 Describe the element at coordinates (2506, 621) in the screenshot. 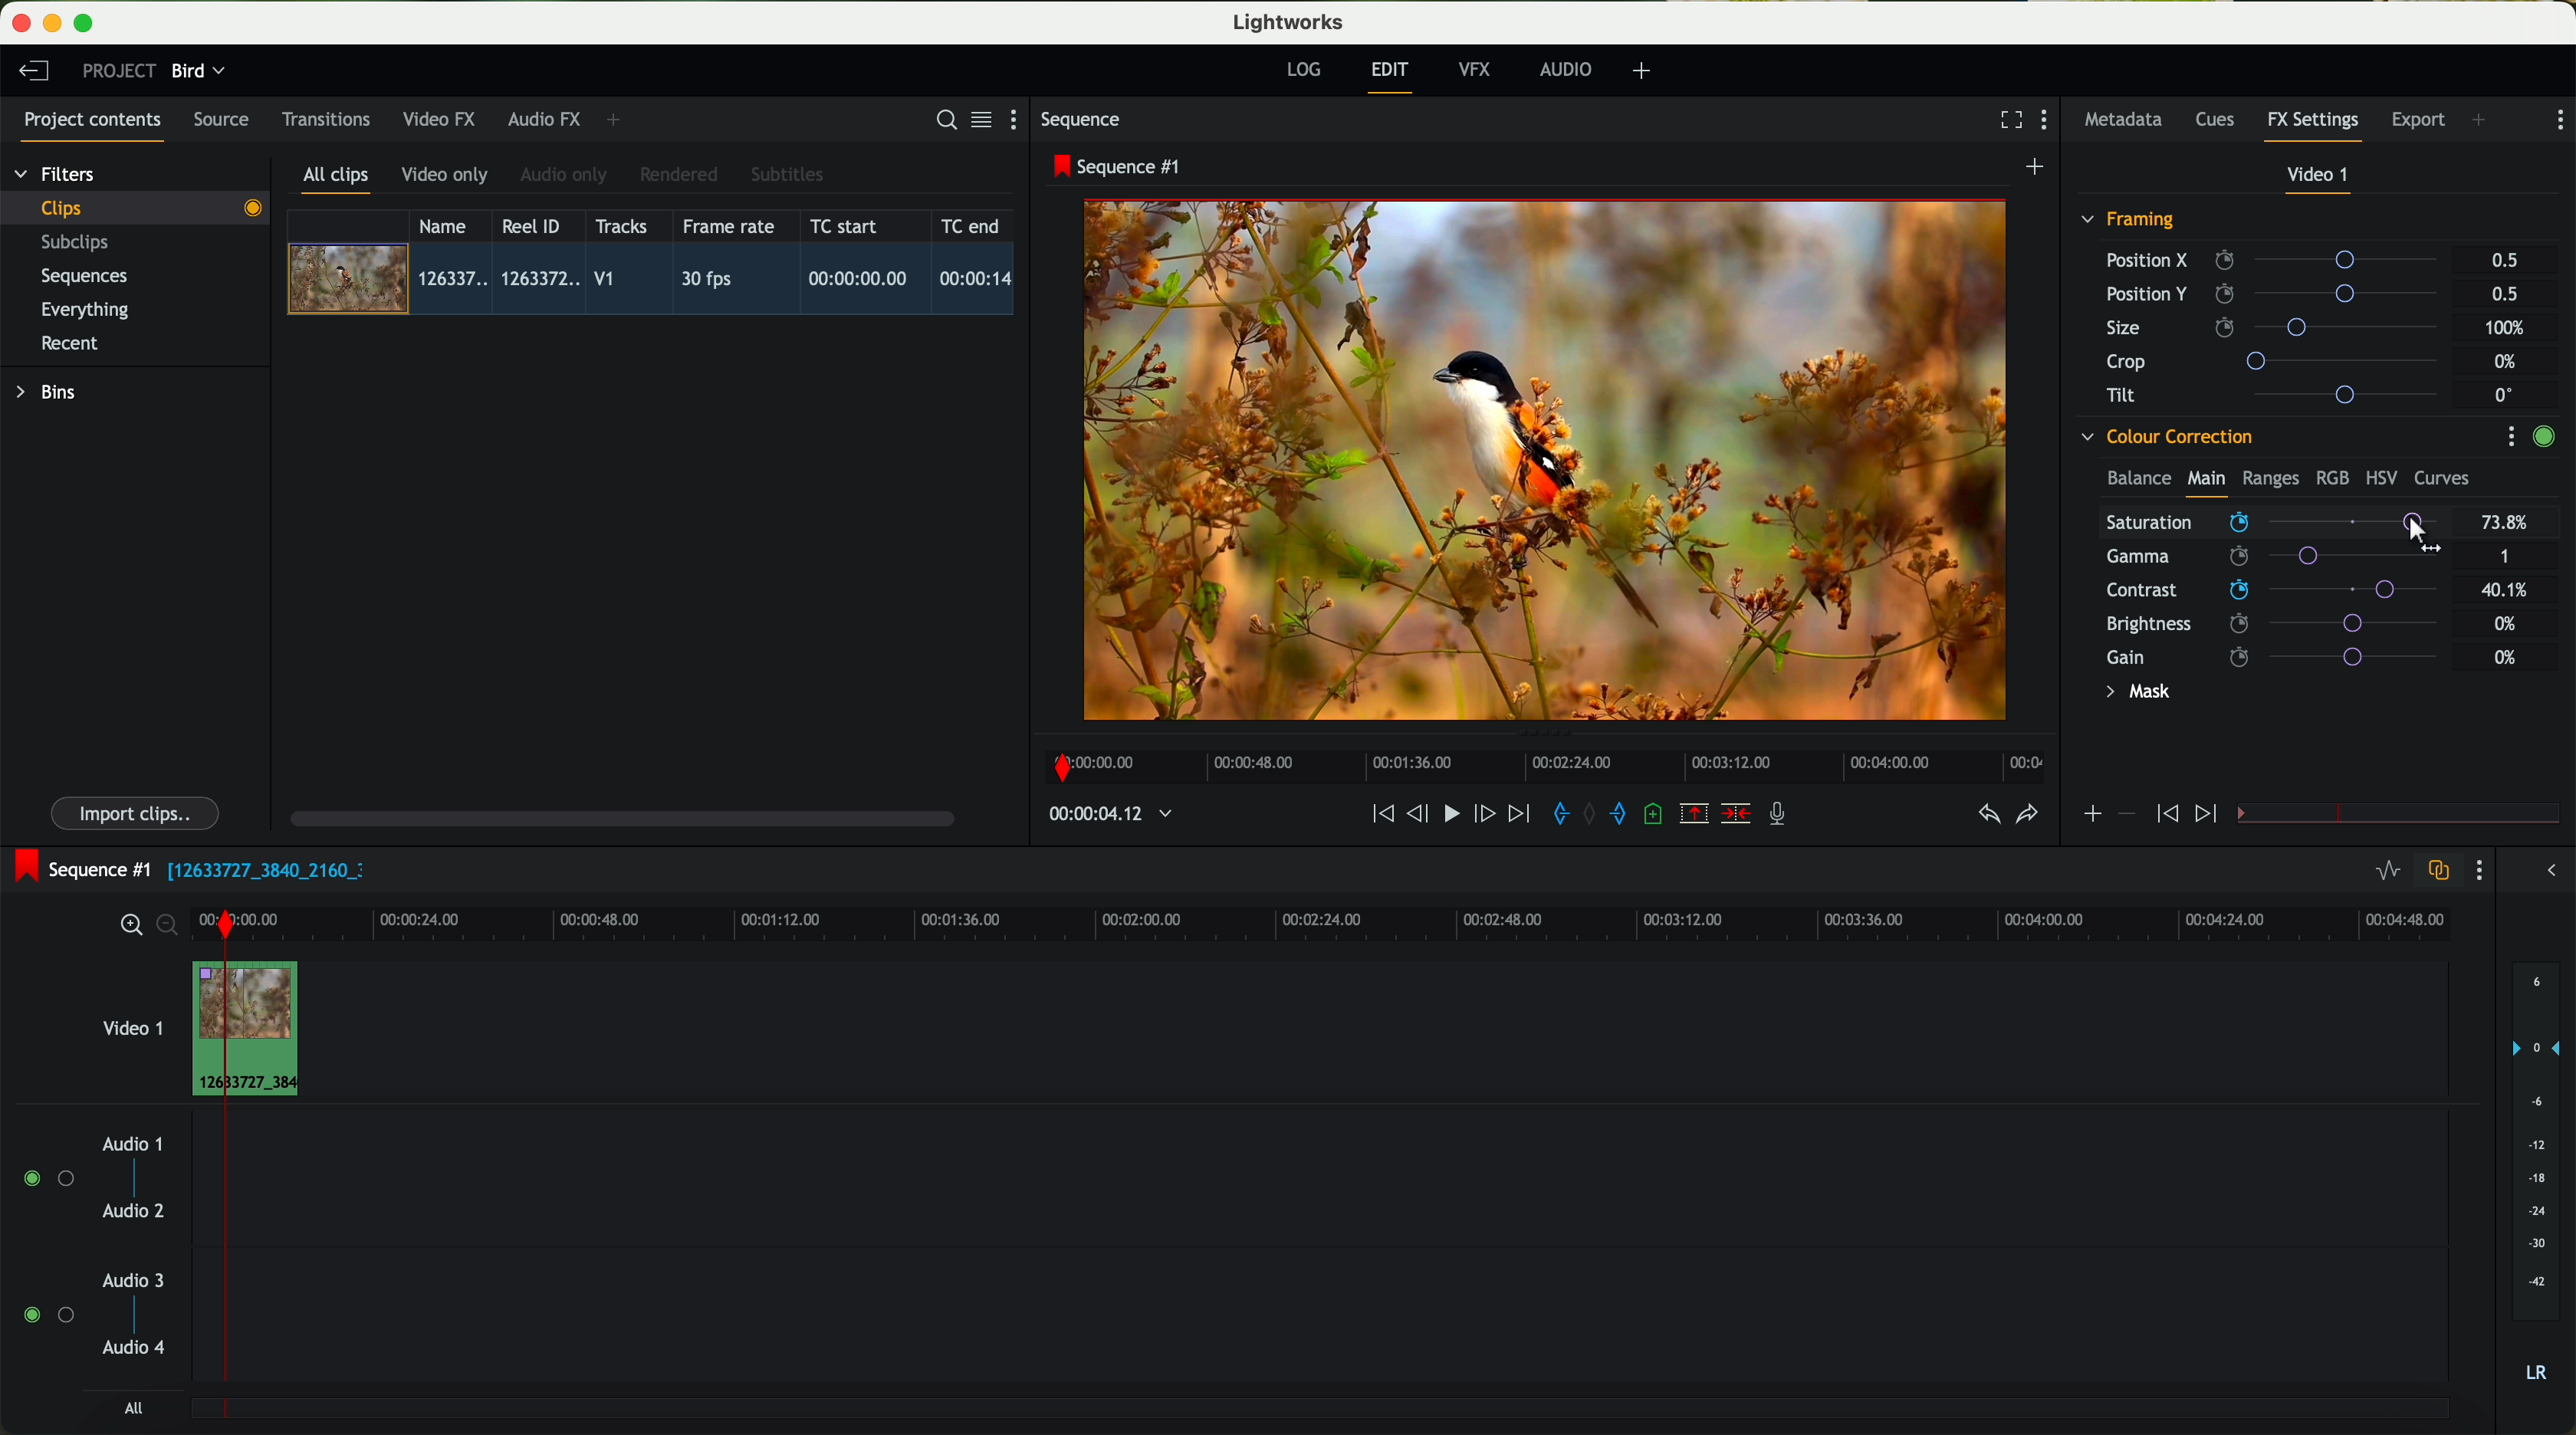

I see `0%` at that location.